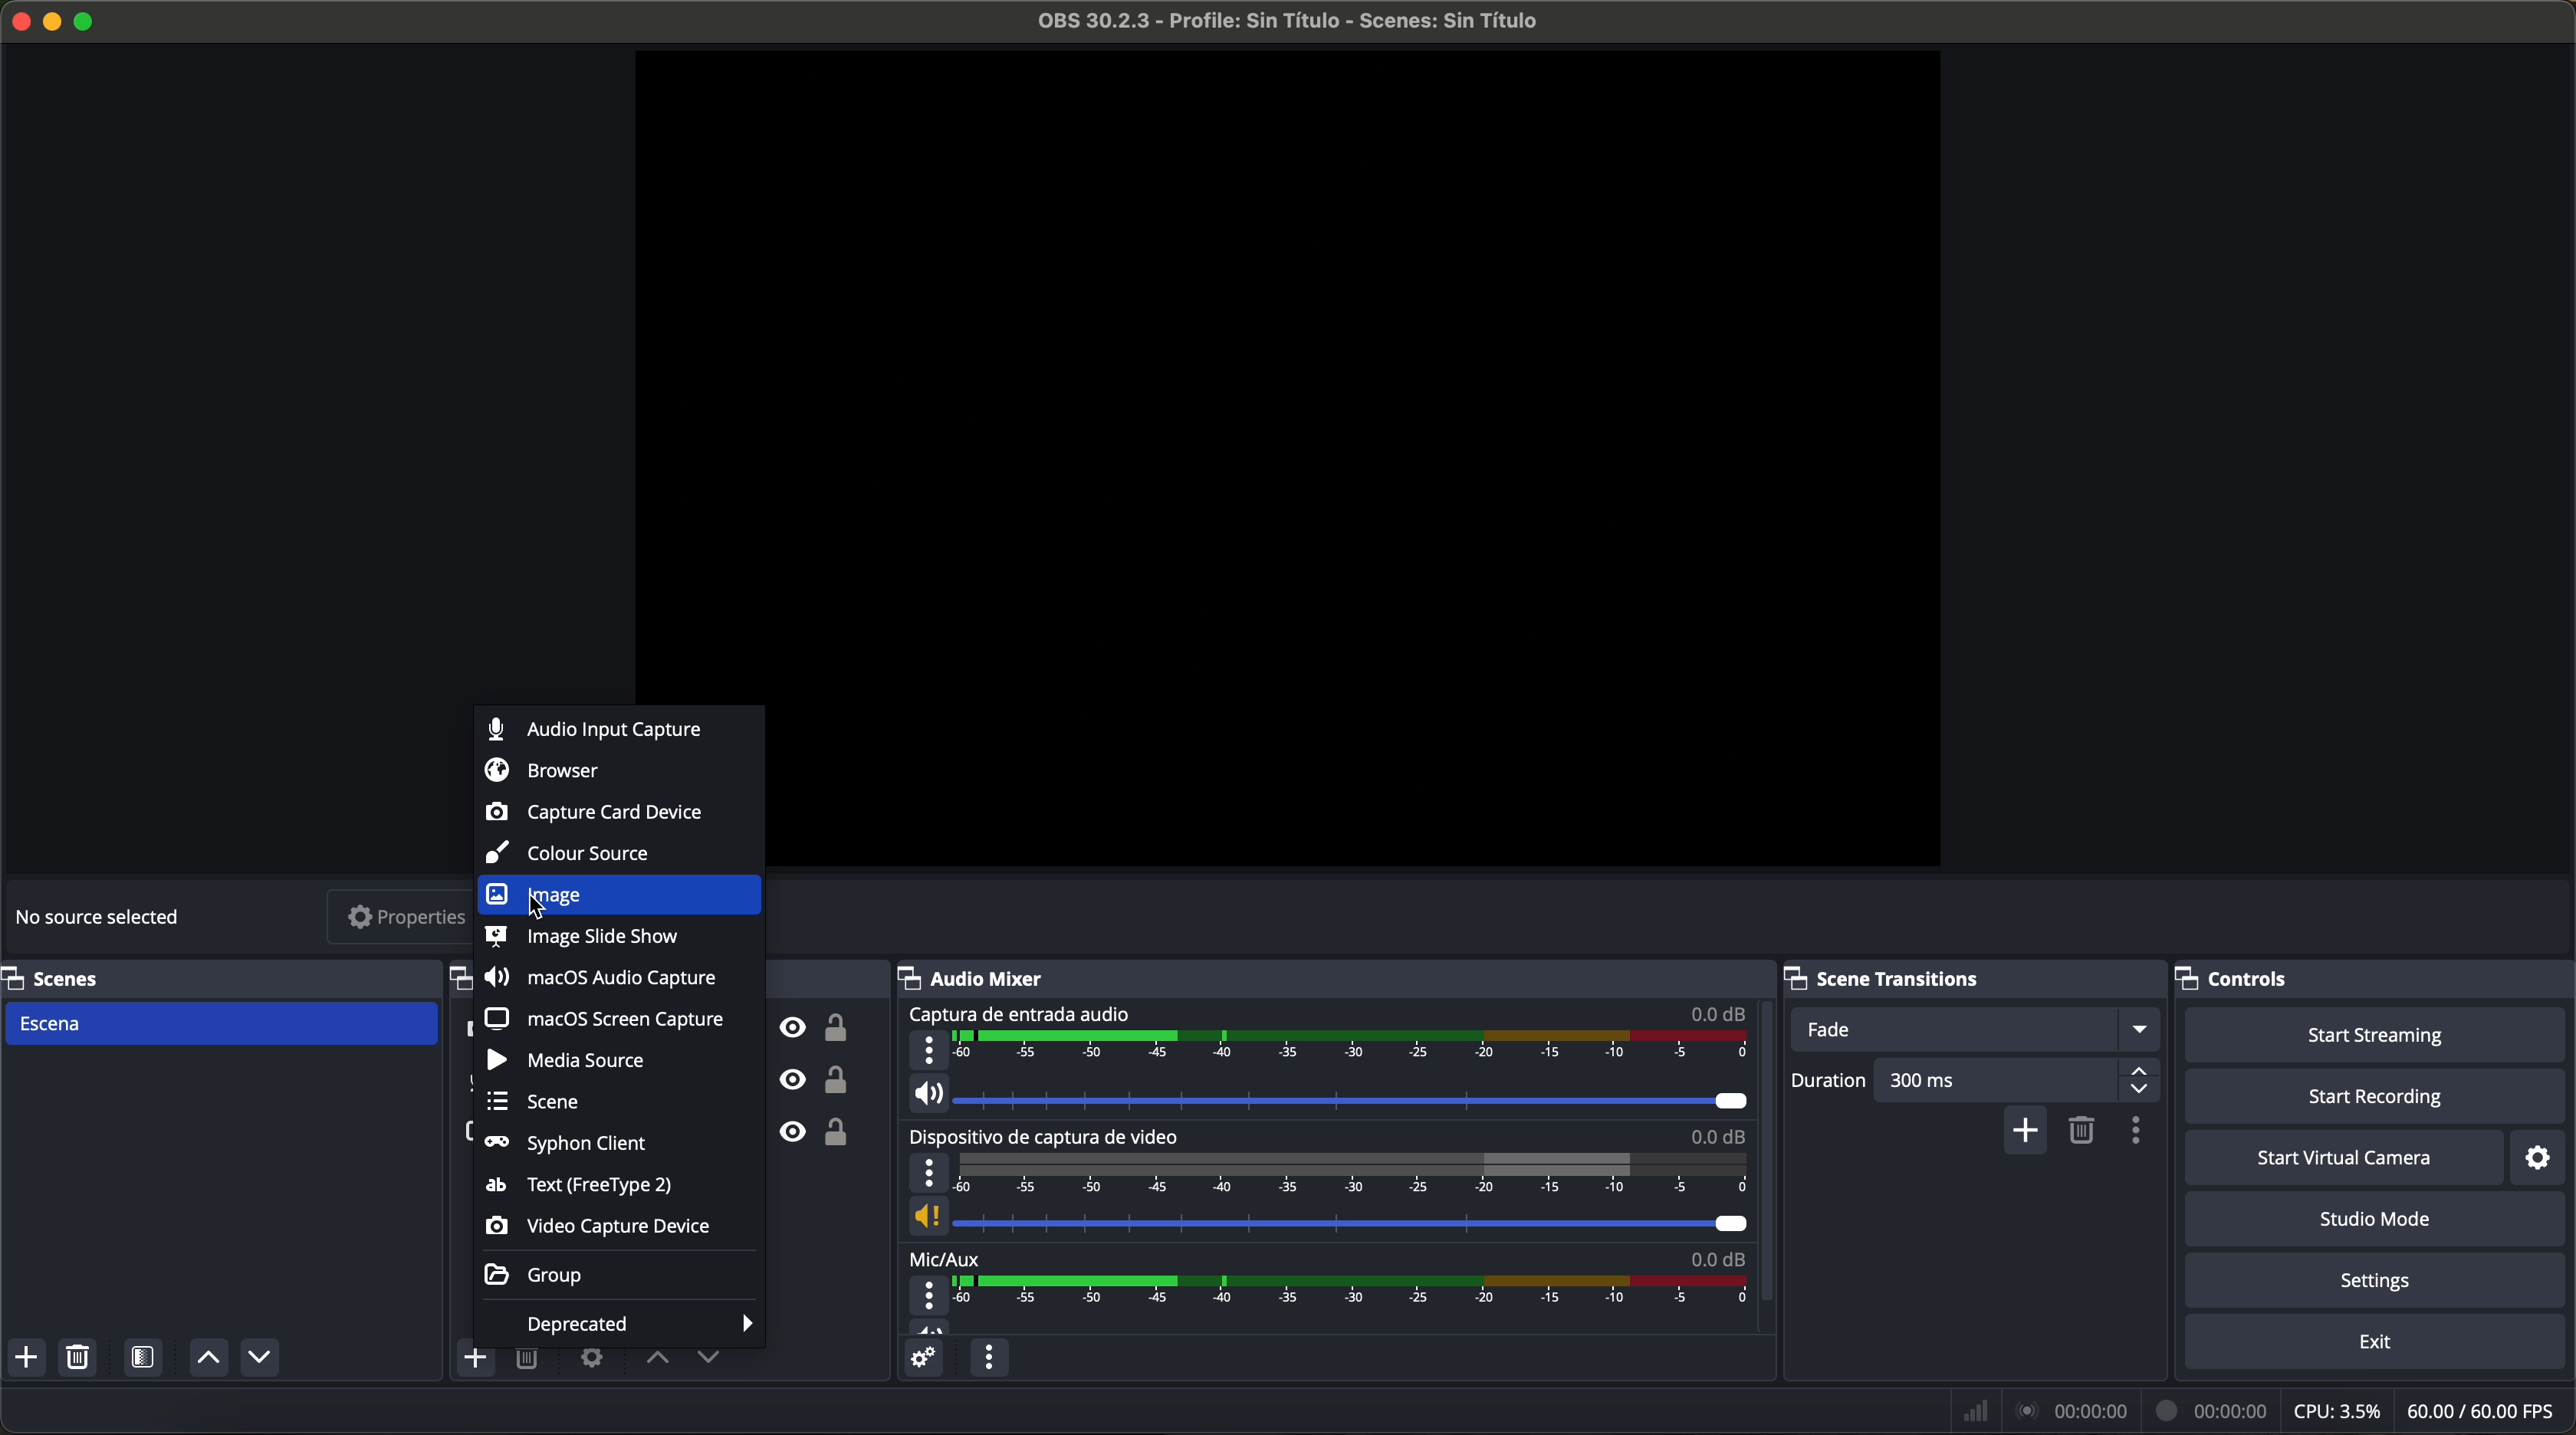 This screenshot has width=2576, height=1435. Describe the element at coordinates (587, 937) in the screenshot. I see `image slide show` at that location.